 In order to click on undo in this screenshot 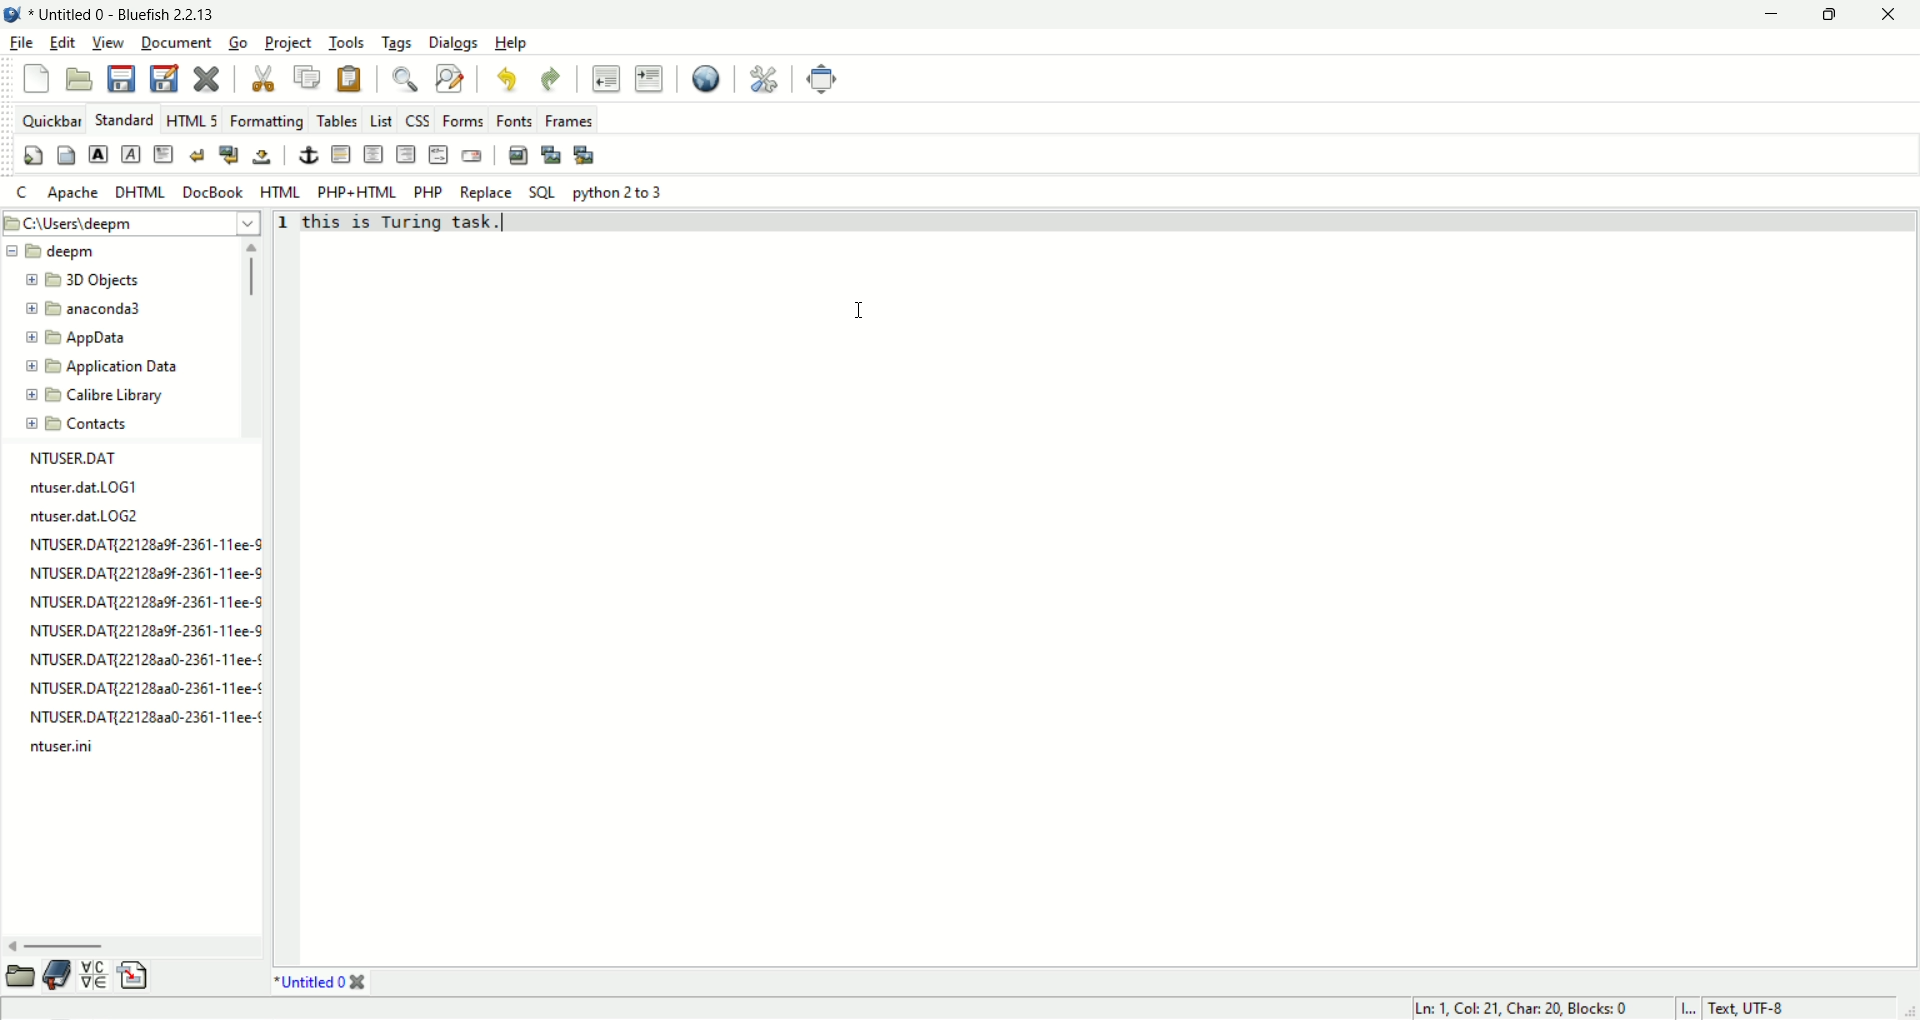, I will do `click(505, 81)`.